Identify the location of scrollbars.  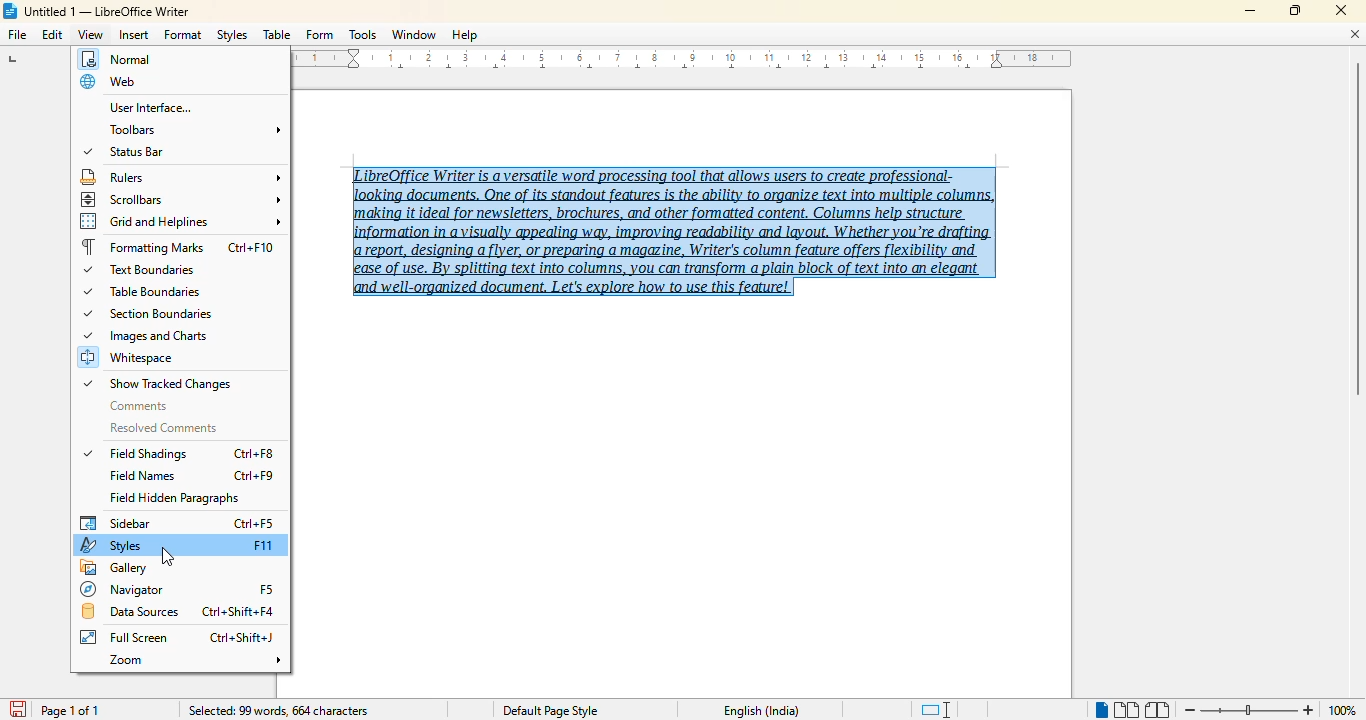
(181, 199).